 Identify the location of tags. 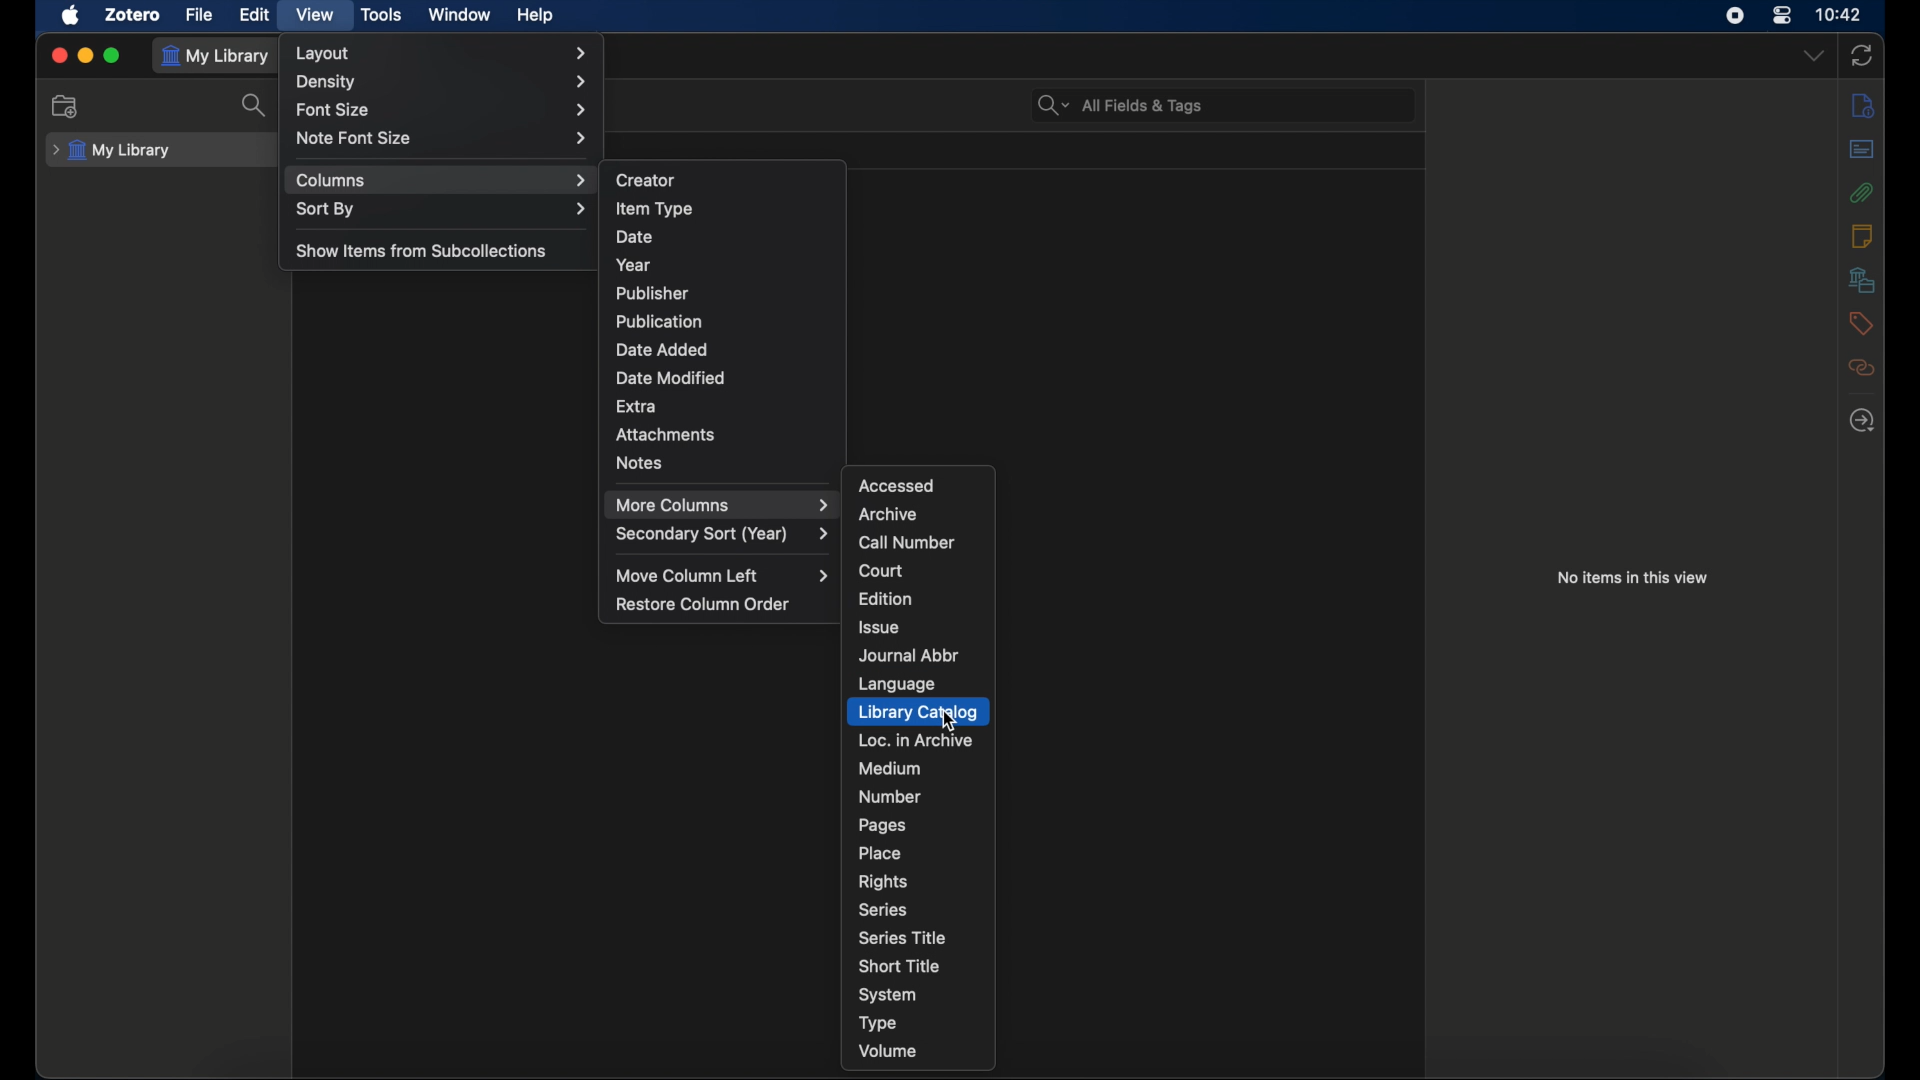
(1861, 323).